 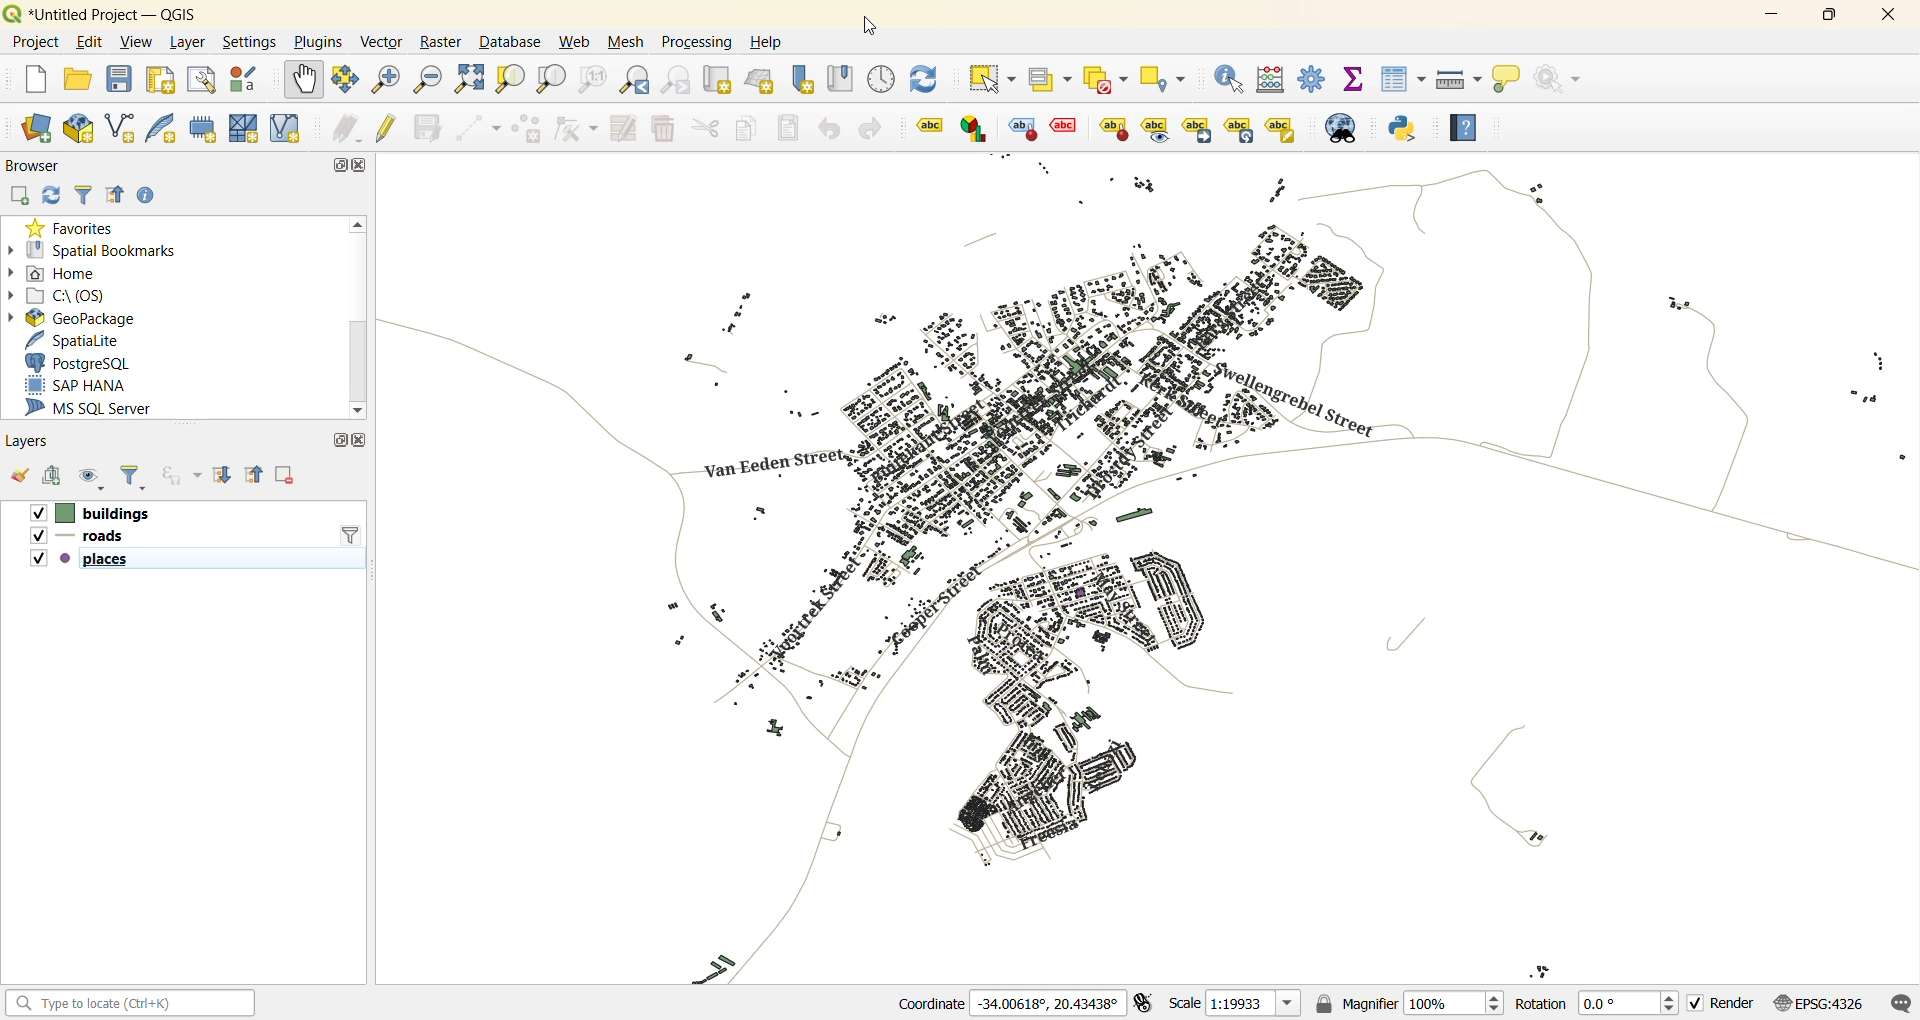 What do you see at coordinates (1236, 1002) in the screenshot?
I see `scale` at bounding box center [1236, 1002].